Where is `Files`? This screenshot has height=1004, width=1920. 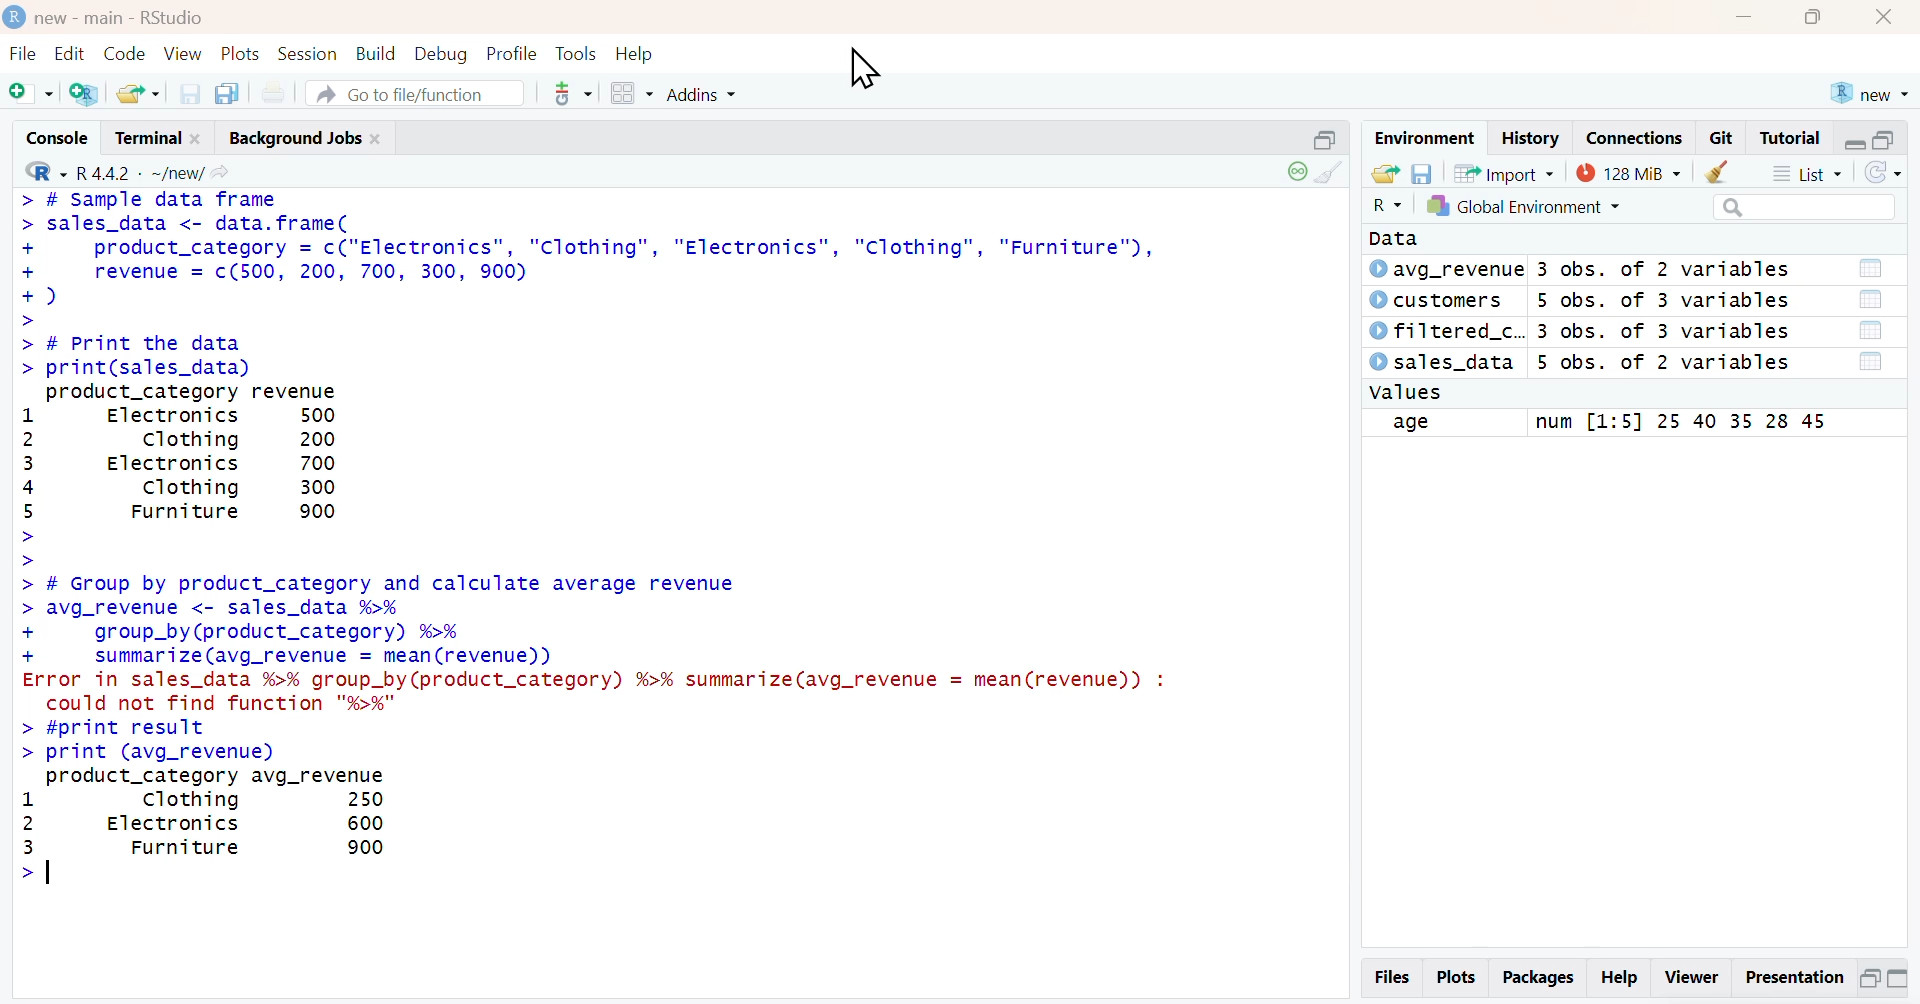
Files is located at coordinates (1393, 977).